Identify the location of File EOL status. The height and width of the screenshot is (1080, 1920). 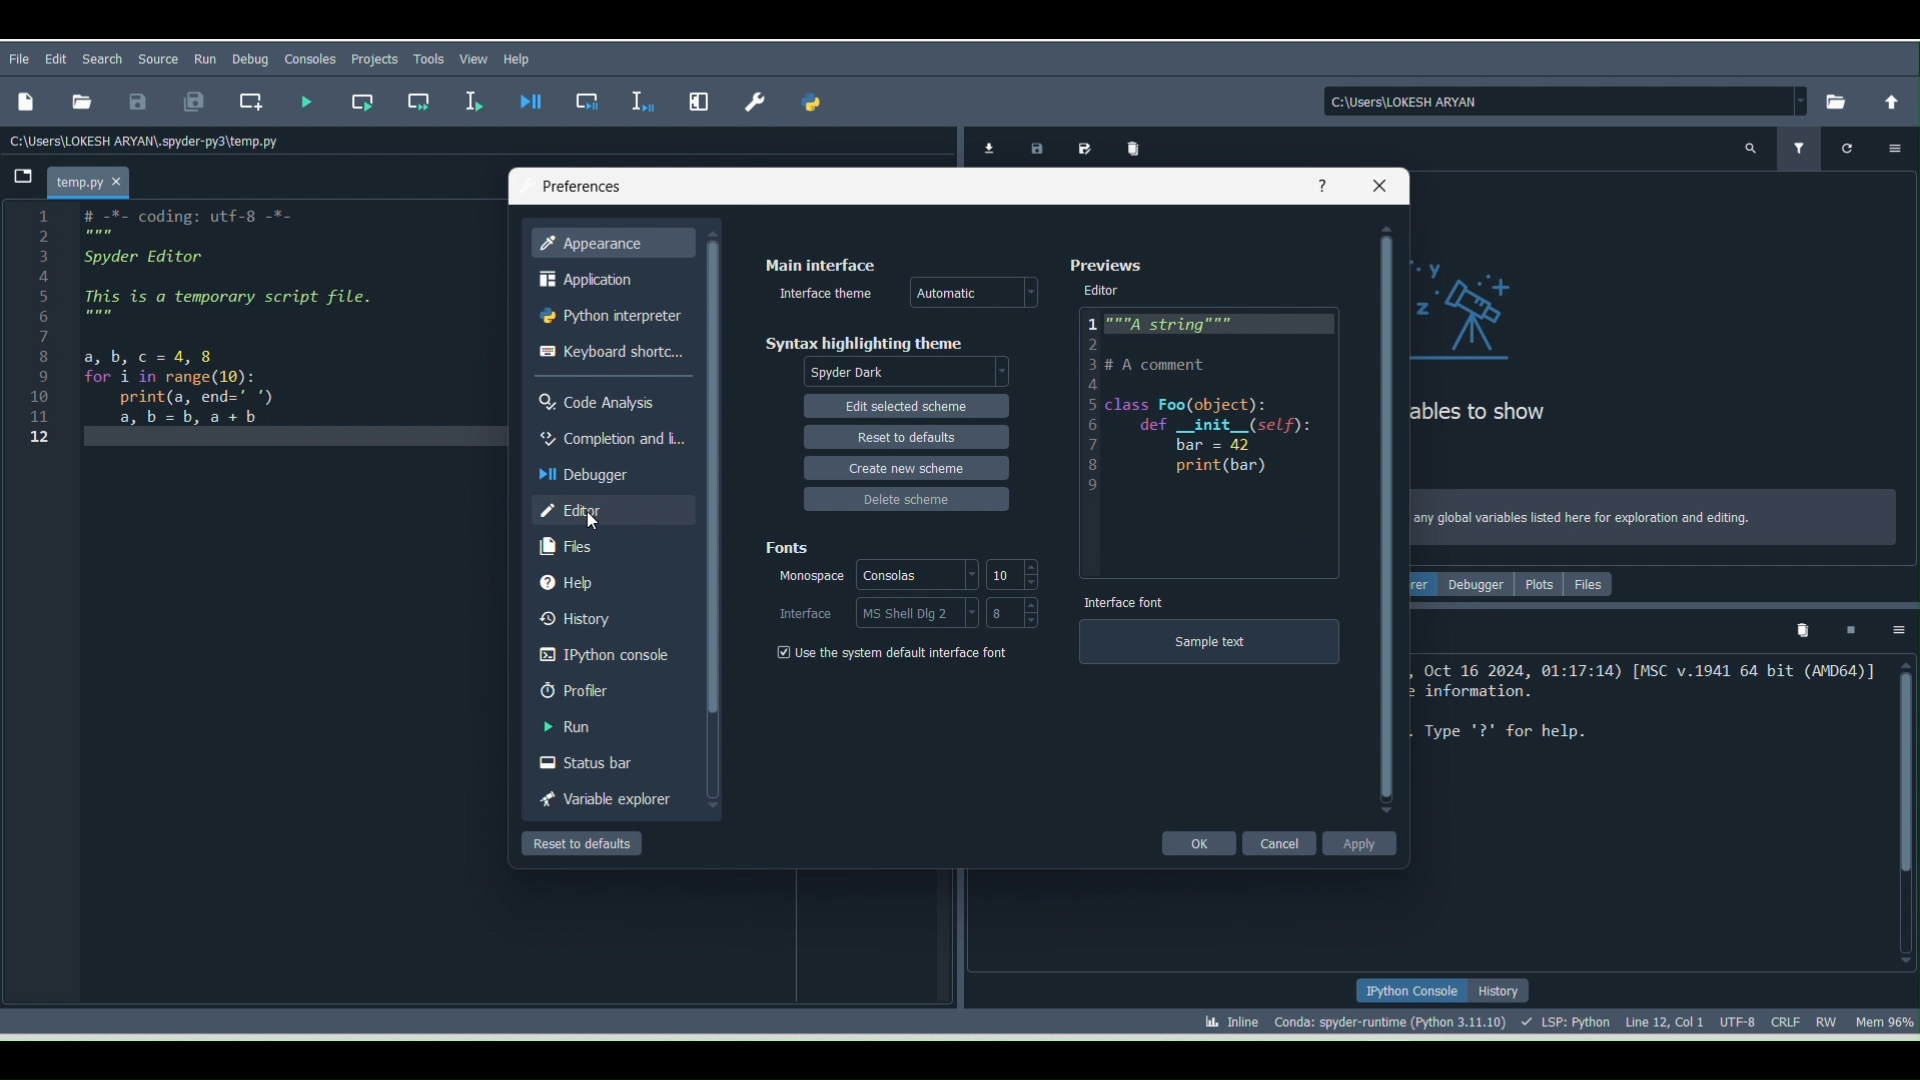
(1790, 1021).